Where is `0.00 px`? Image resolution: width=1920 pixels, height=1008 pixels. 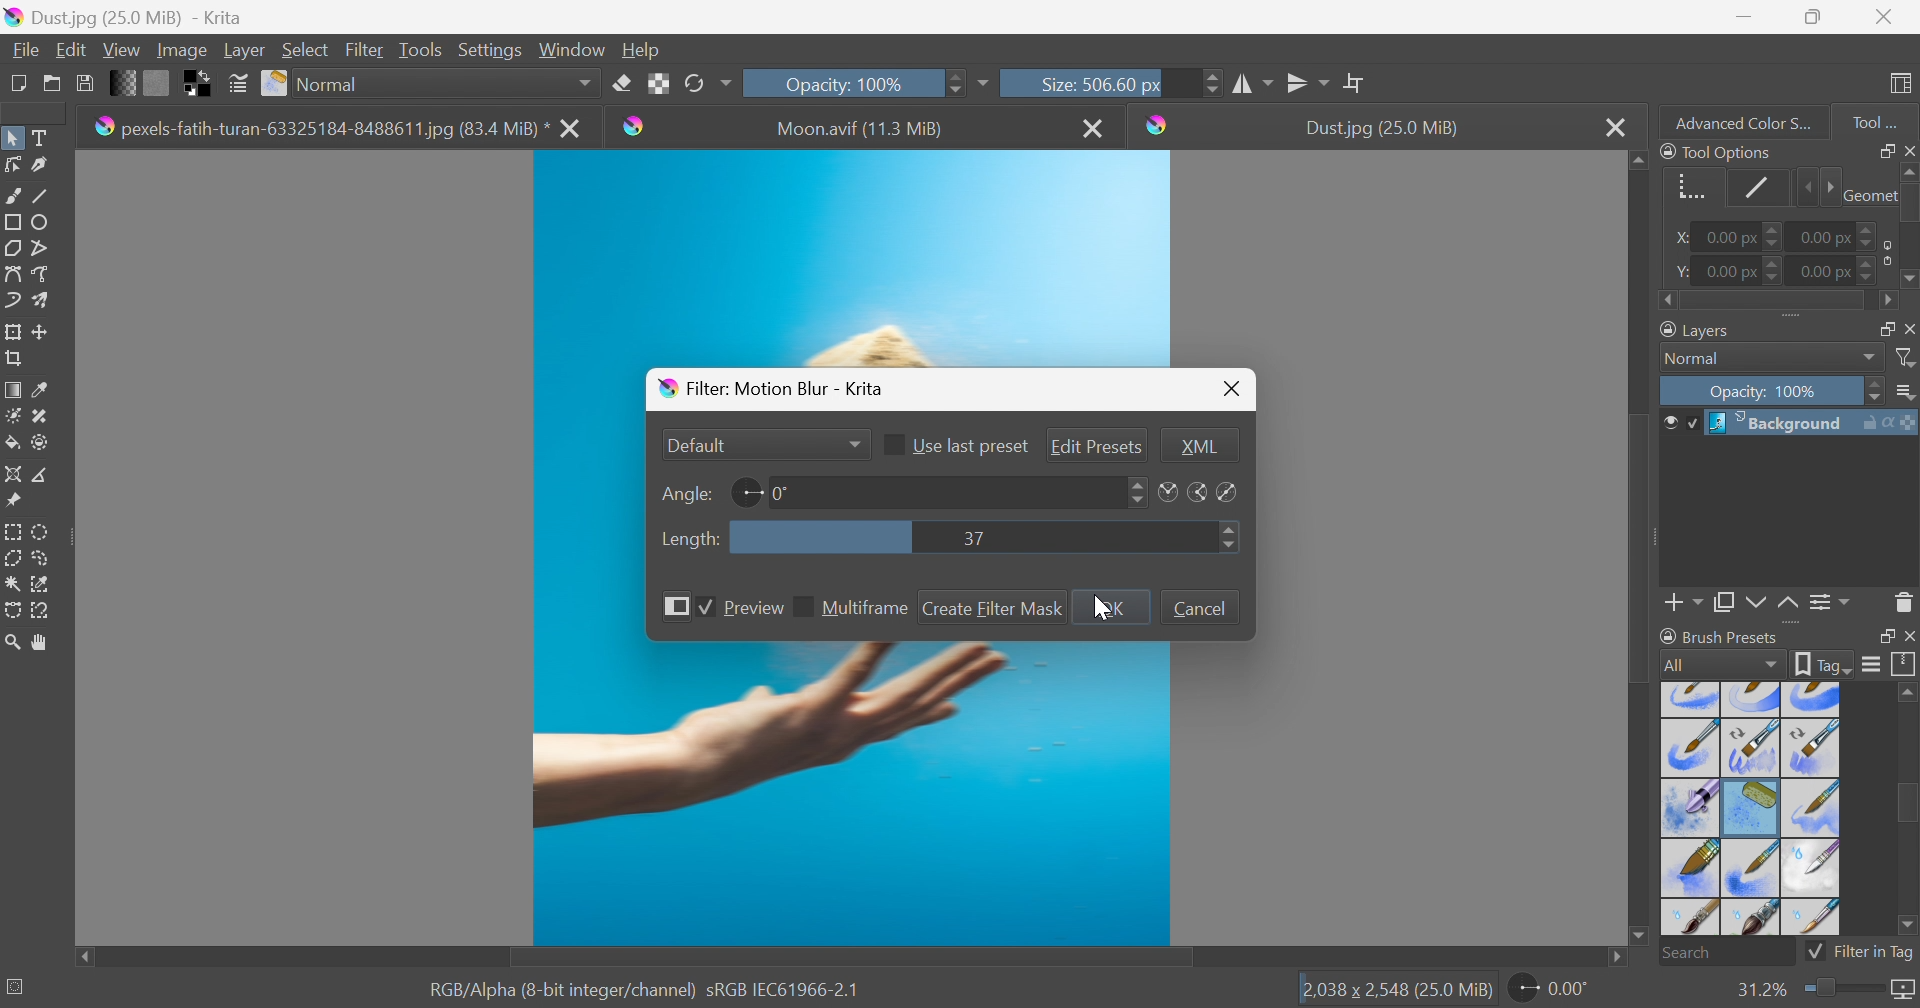
0.00 px is located at coordinates (1827, 235).